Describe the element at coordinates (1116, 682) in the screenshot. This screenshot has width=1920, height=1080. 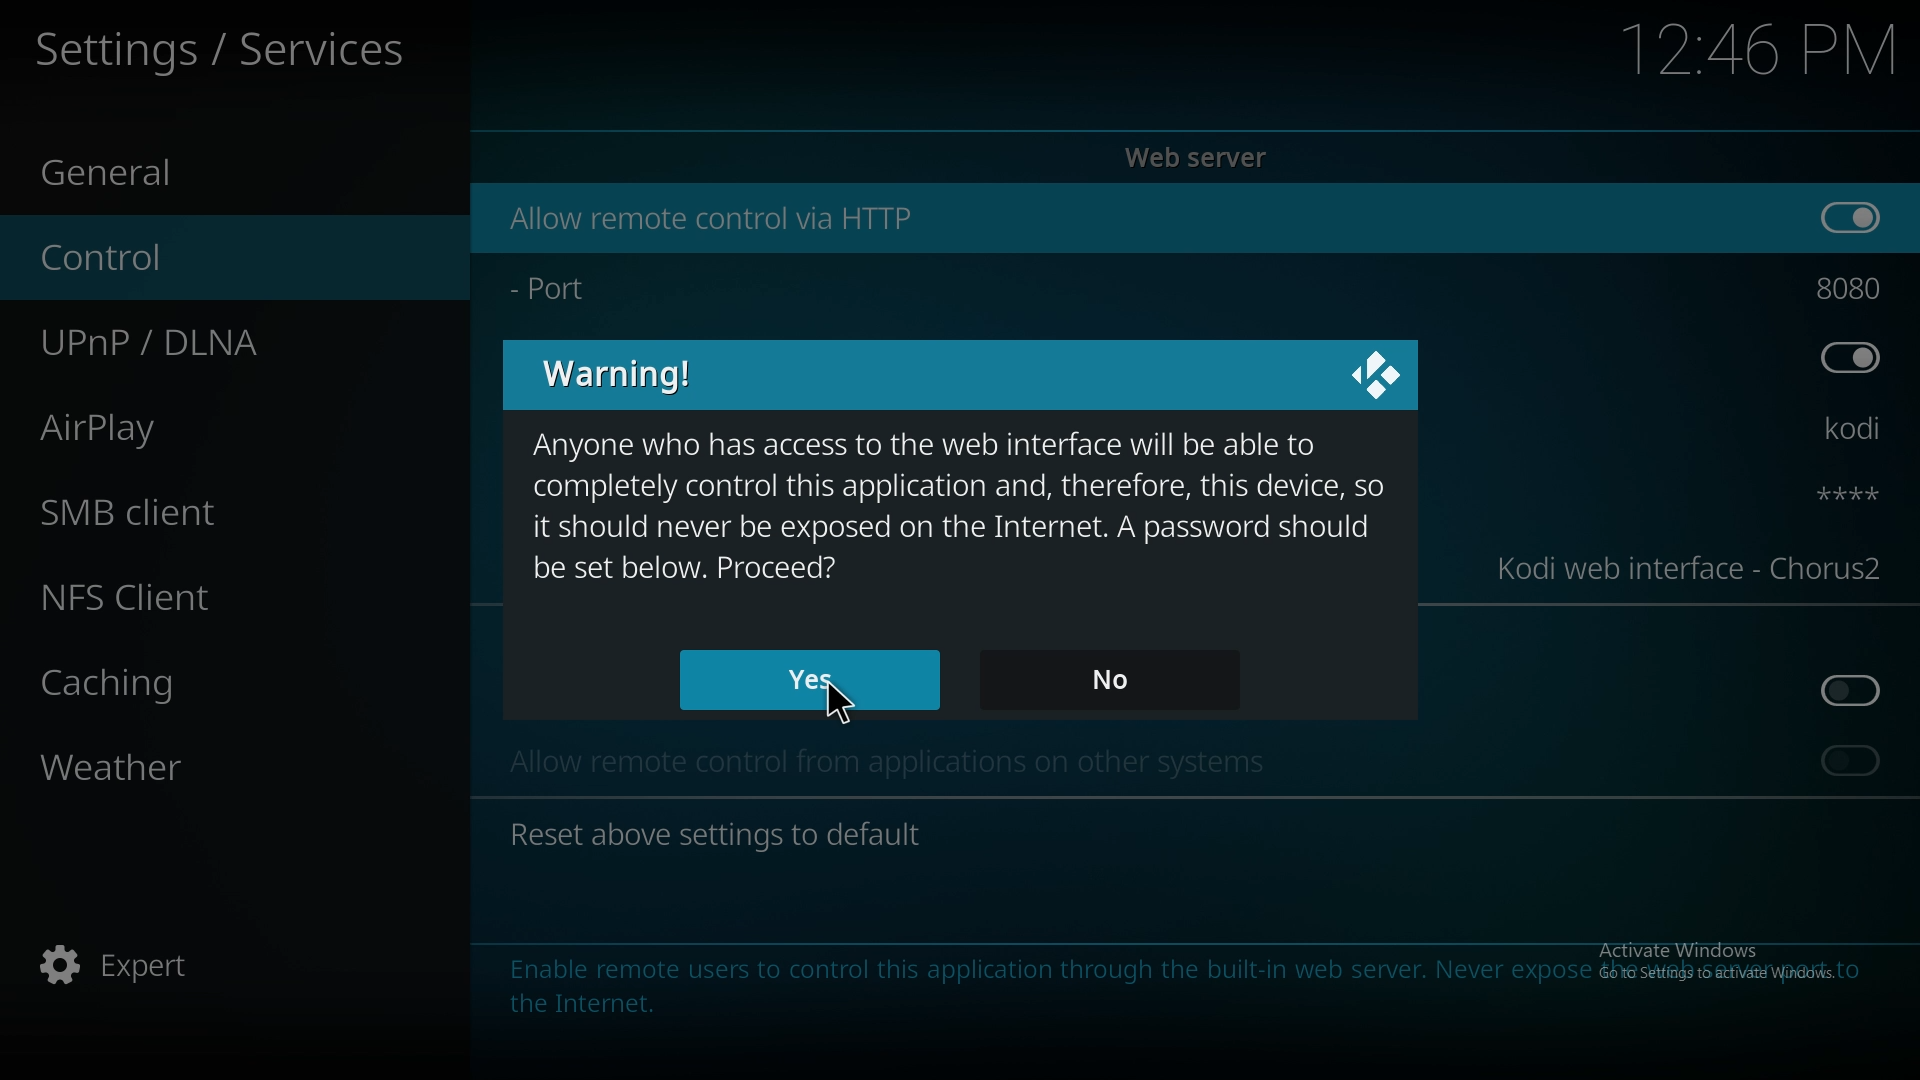
I see `no` at that location.